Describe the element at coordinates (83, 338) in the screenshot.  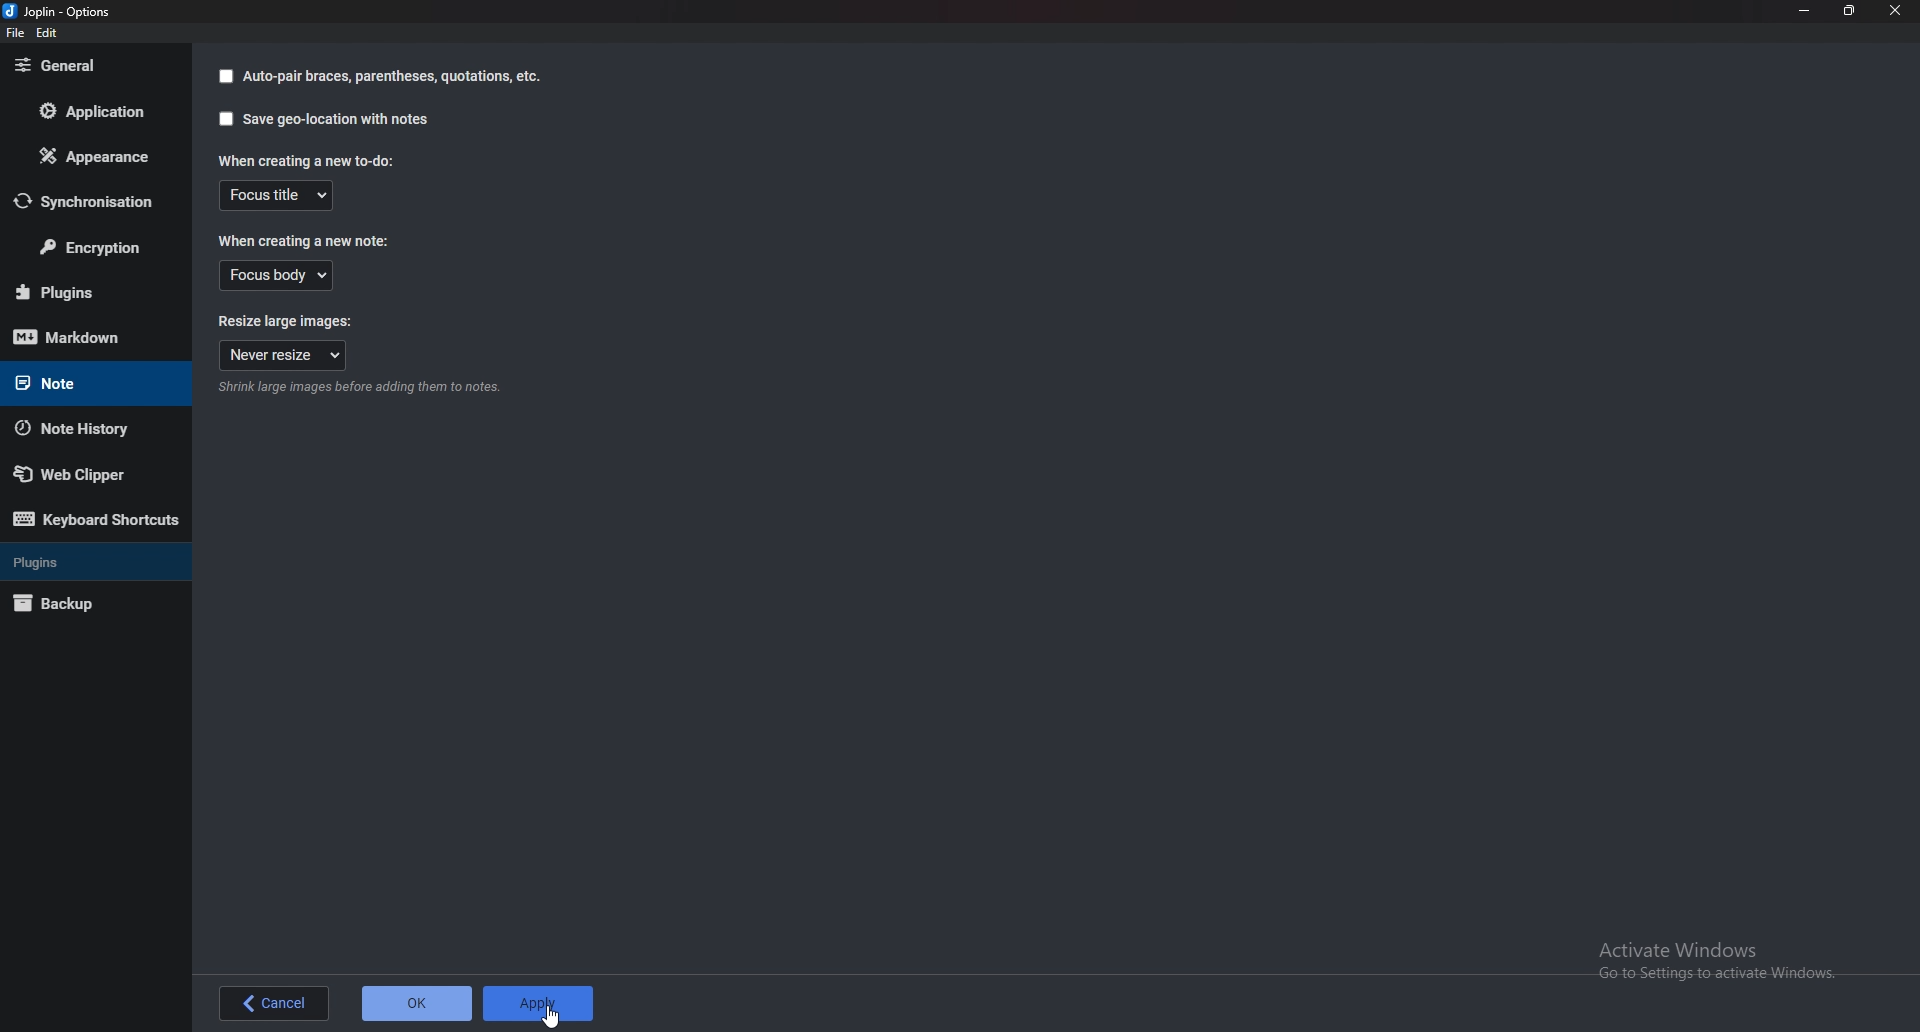
I see `mark down` at that location.